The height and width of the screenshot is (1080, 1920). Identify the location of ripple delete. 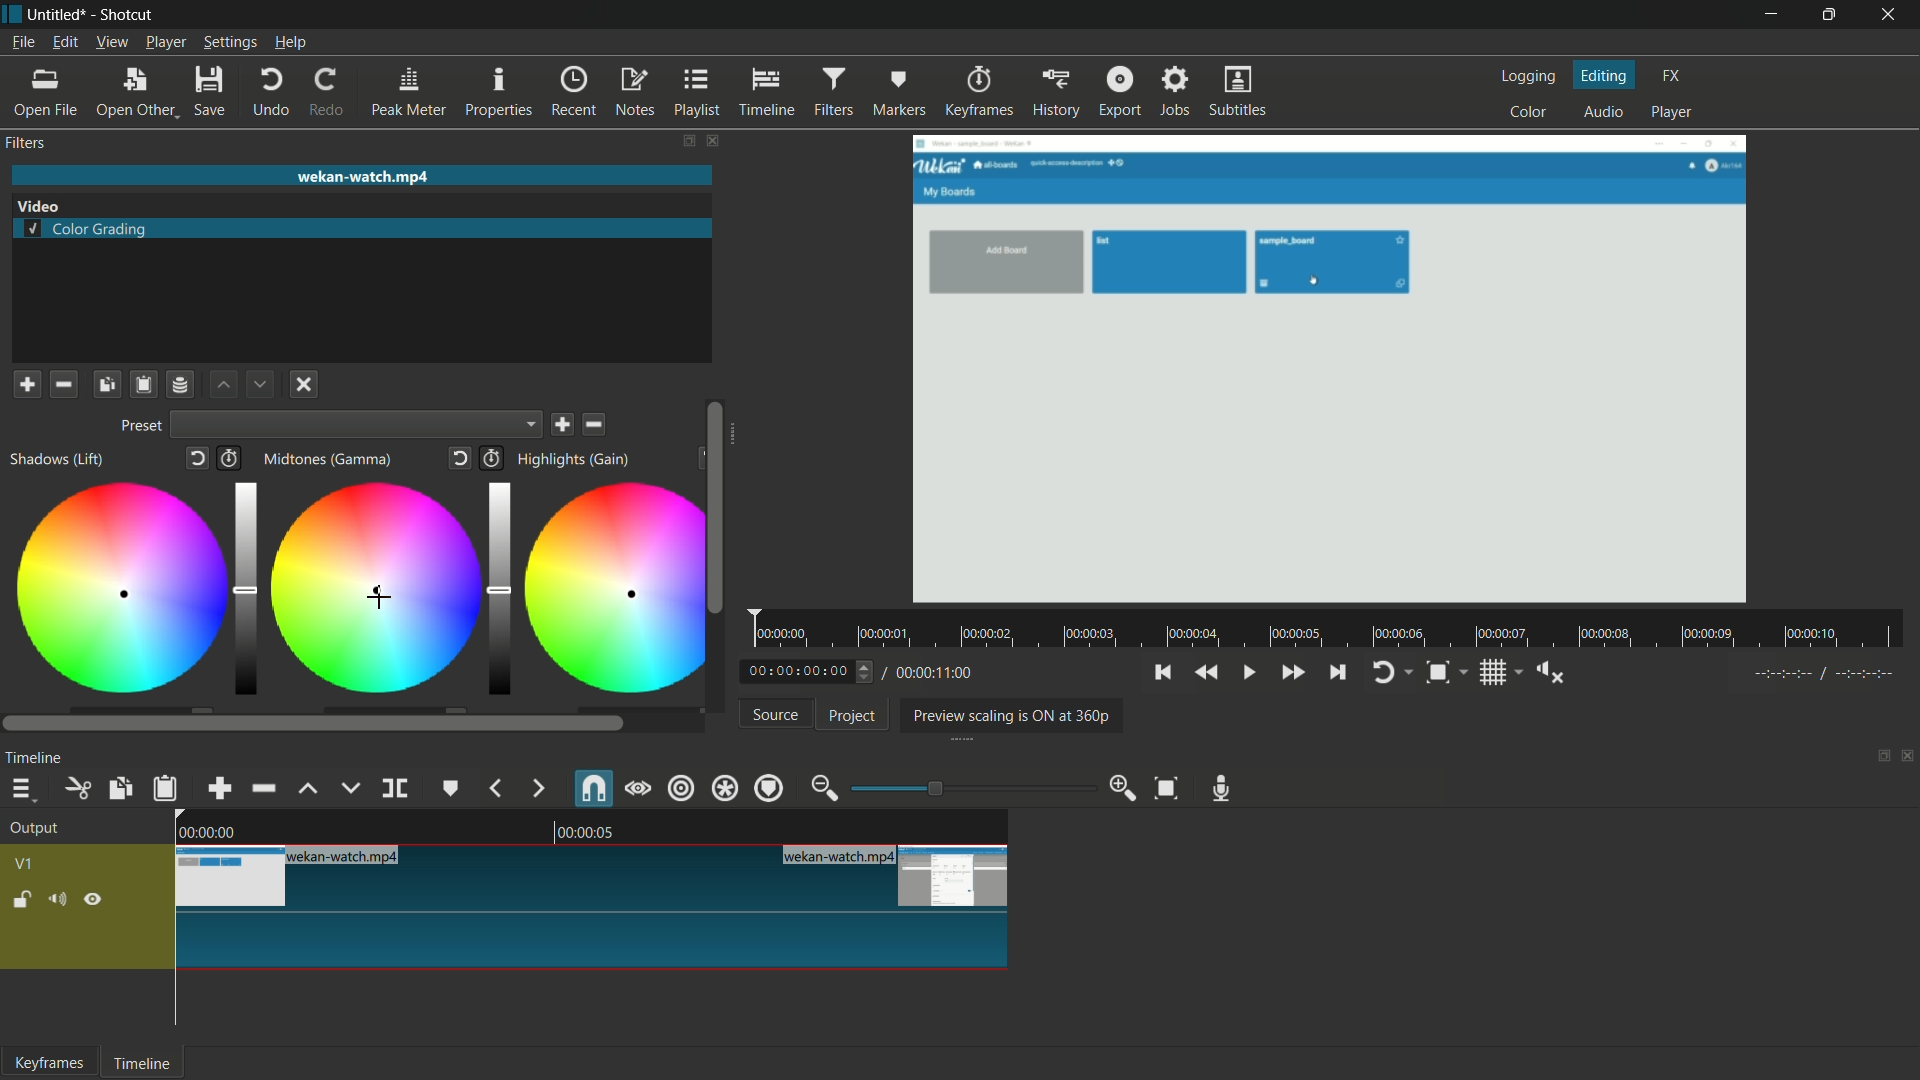
(261, 788).